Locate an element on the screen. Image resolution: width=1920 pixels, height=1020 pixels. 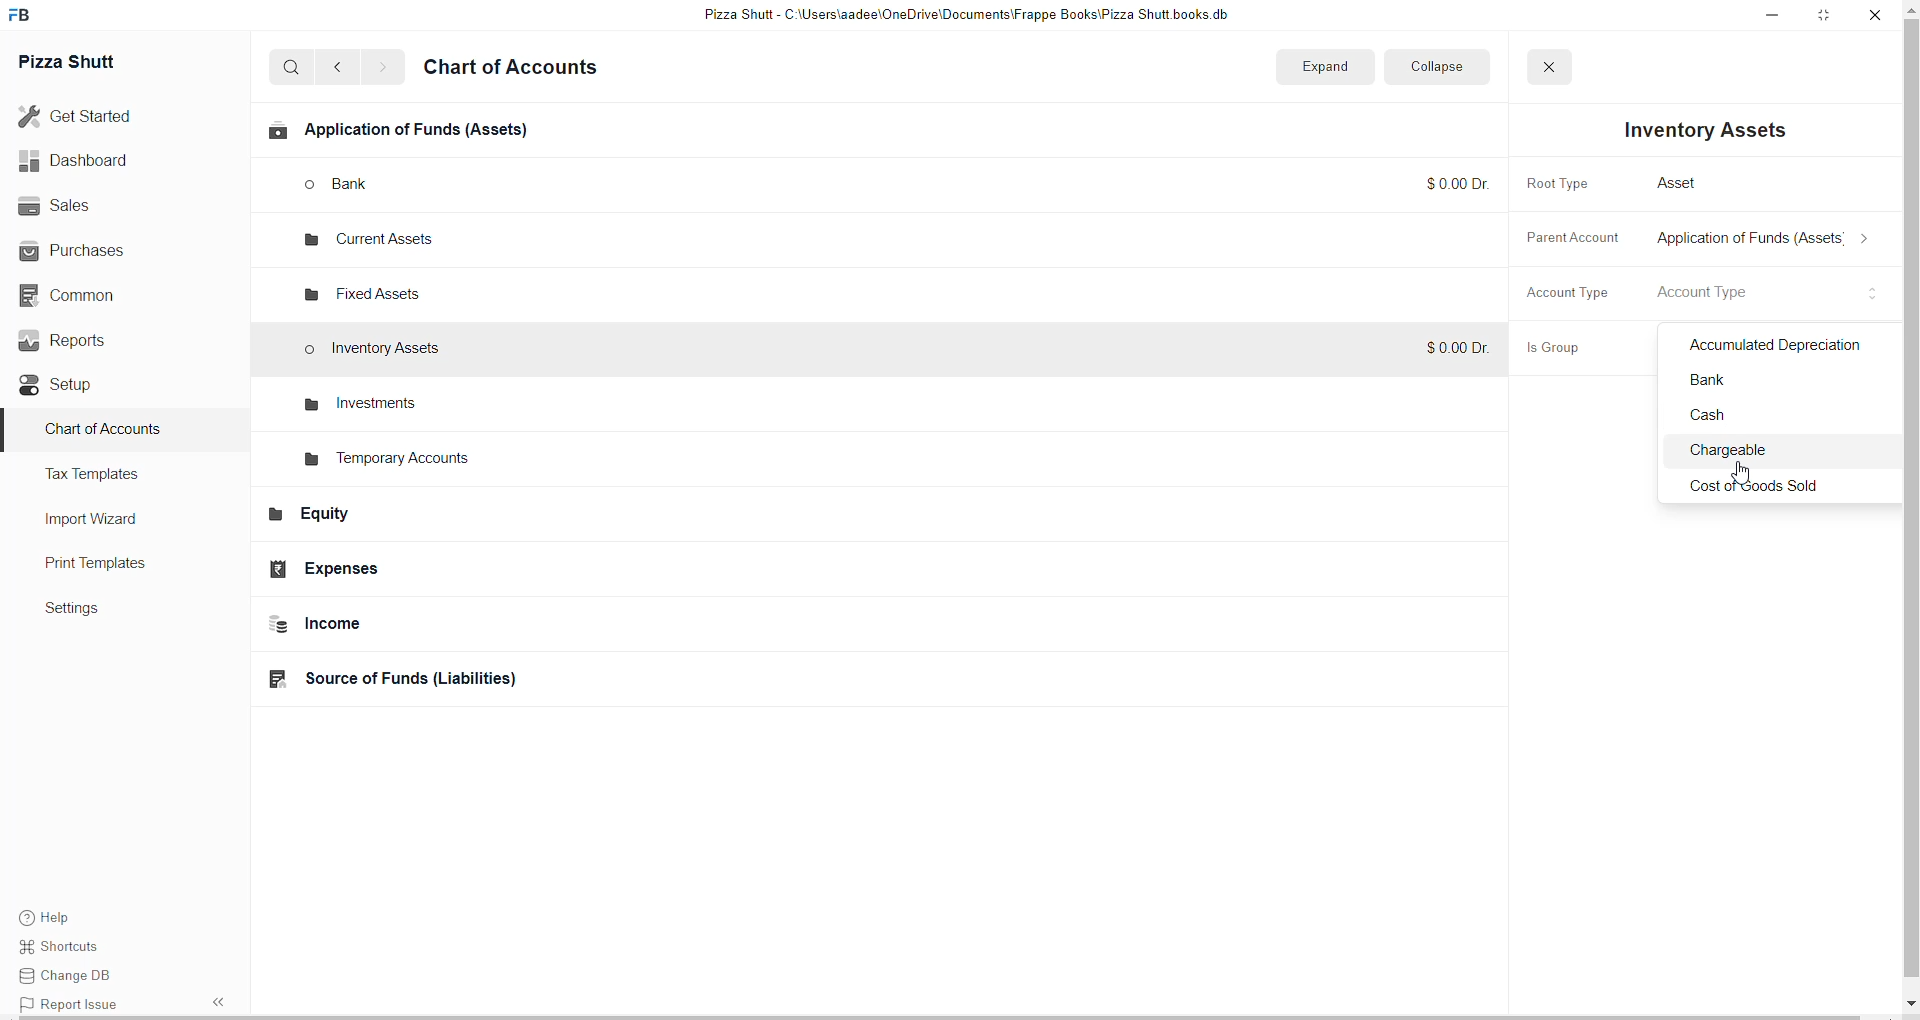
Temporary Accounts  is located at coordinates (393, 462).